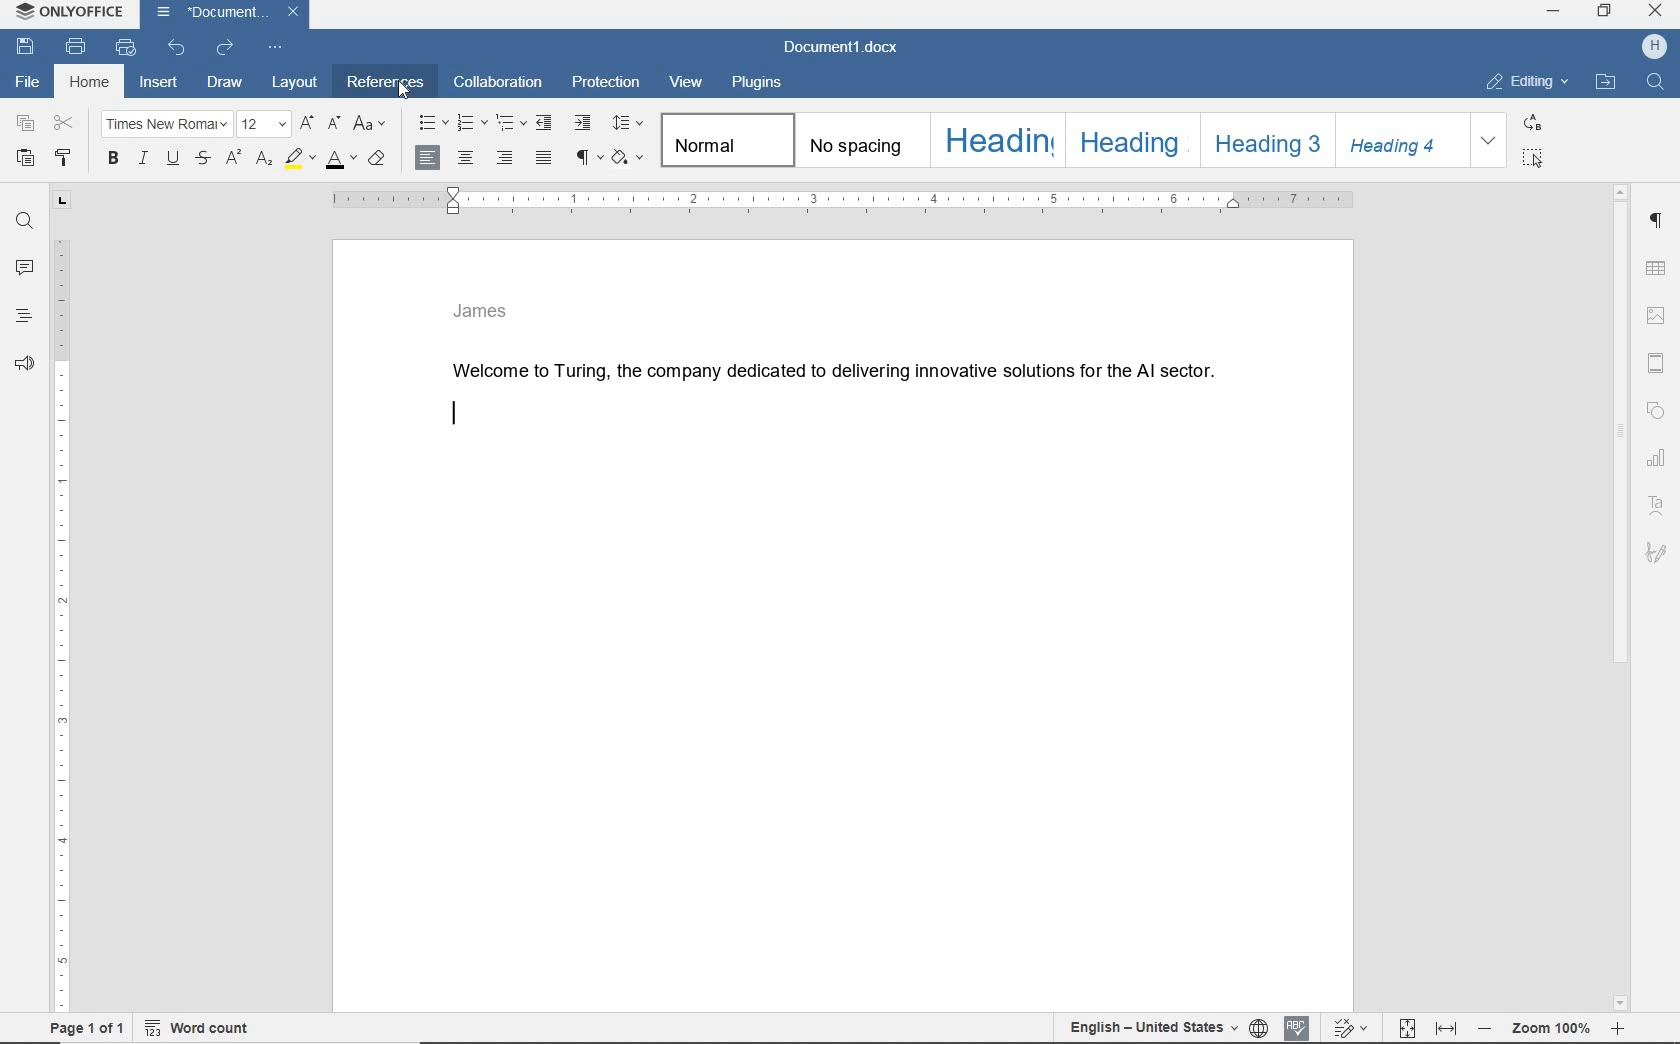  I want to click on signature, so click(1659, 556).